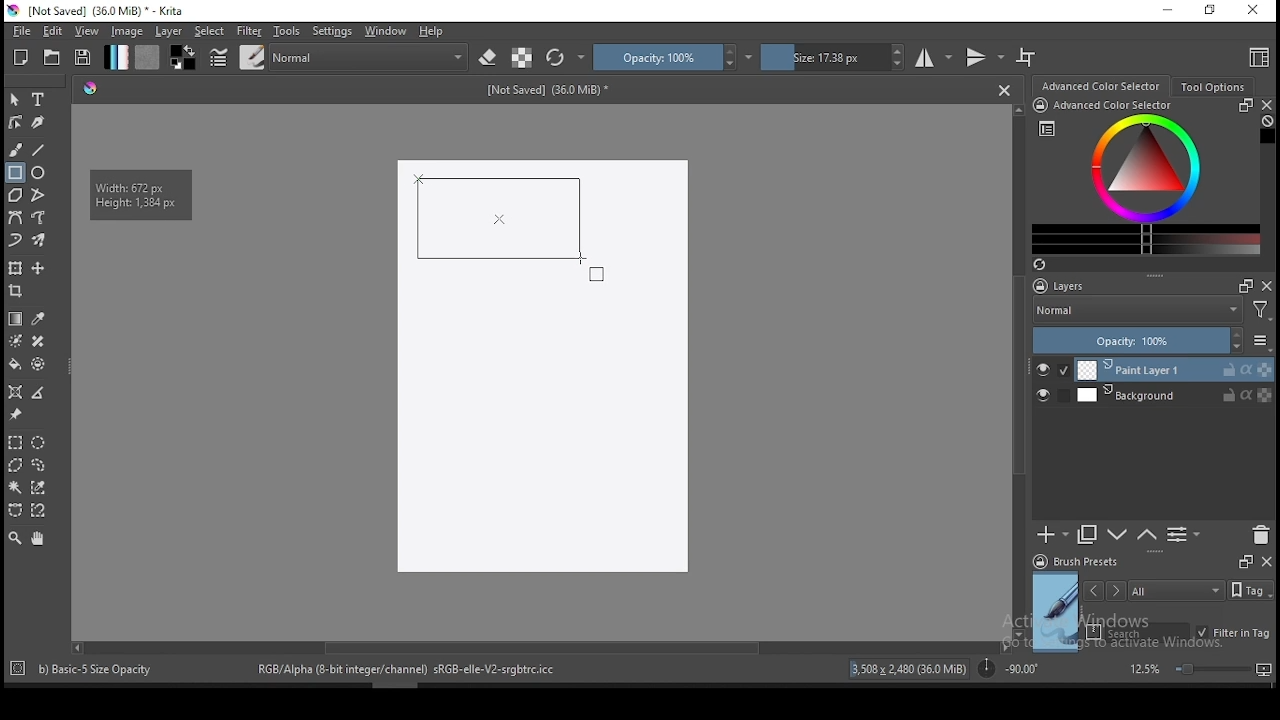 The height and width of the screenshot is (720, 1280). I want to click on pick a color from image and current layer, so click(39, 319).